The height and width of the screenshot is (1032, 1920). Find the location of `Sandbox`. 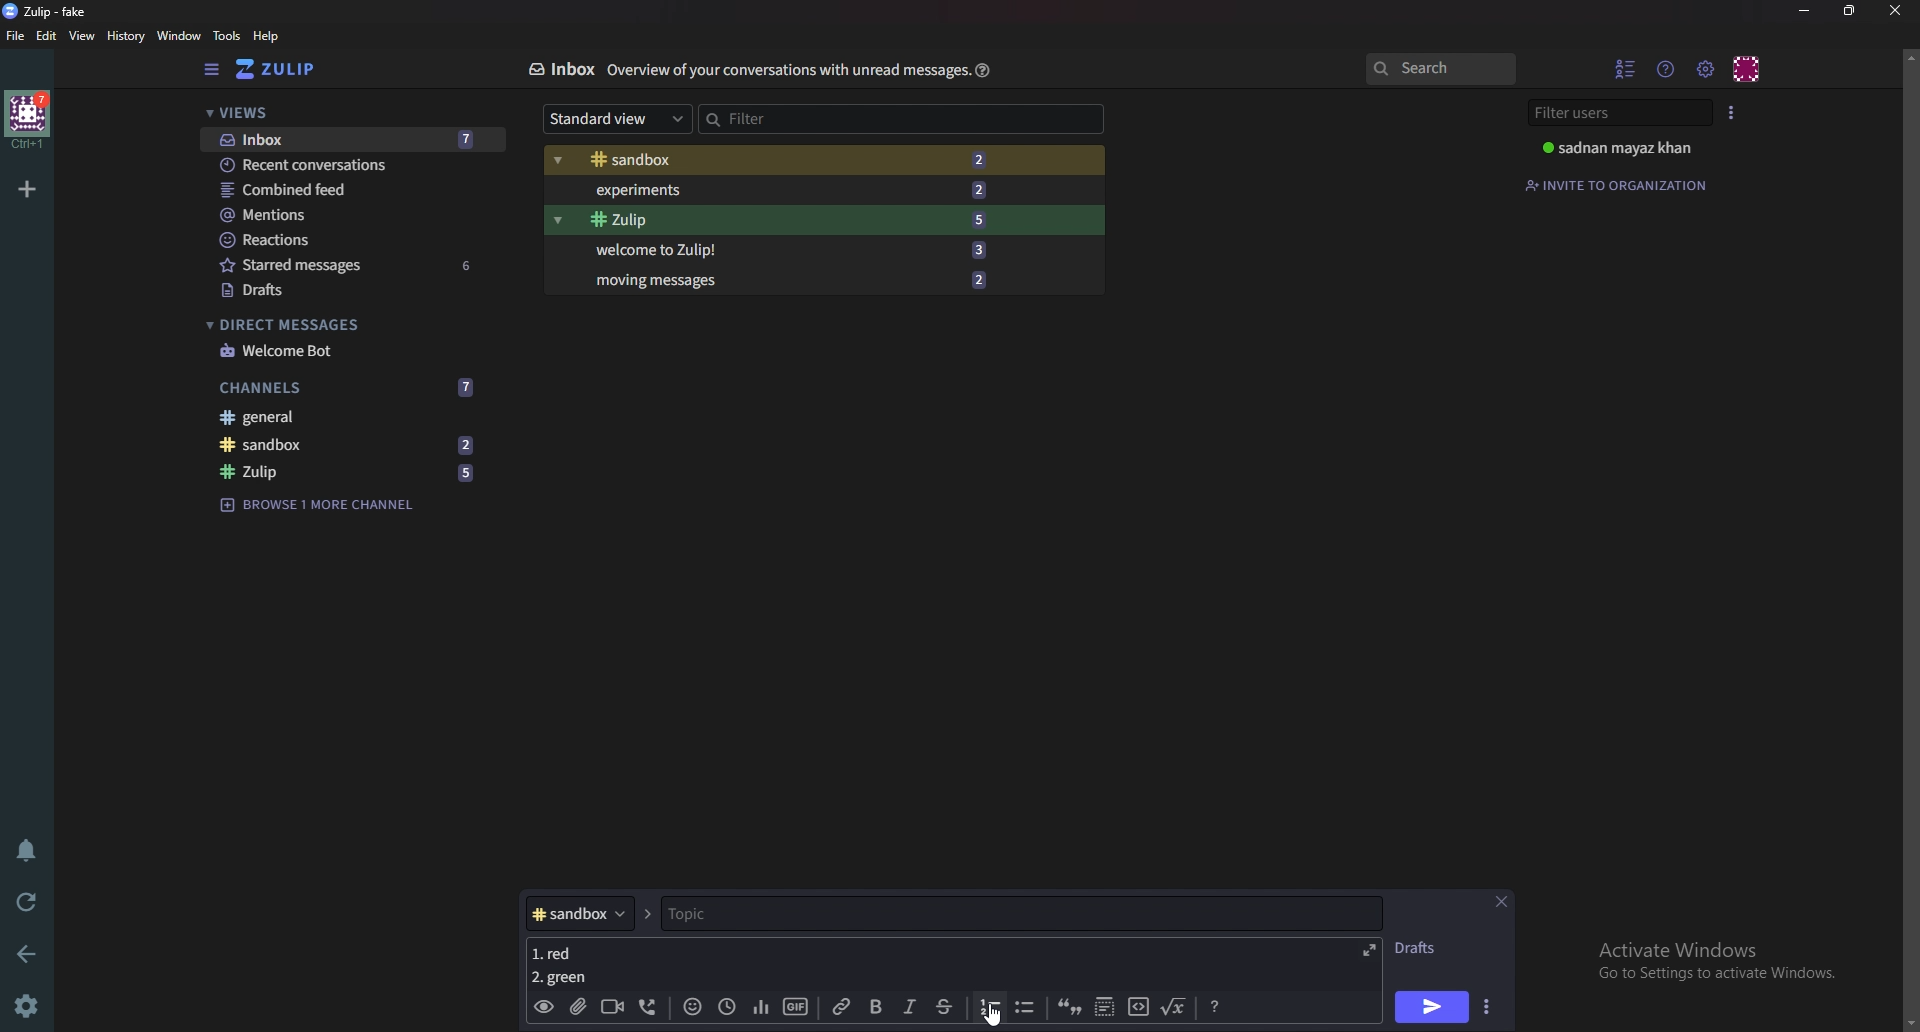

Sandbox is located at coordinates (790, 160).